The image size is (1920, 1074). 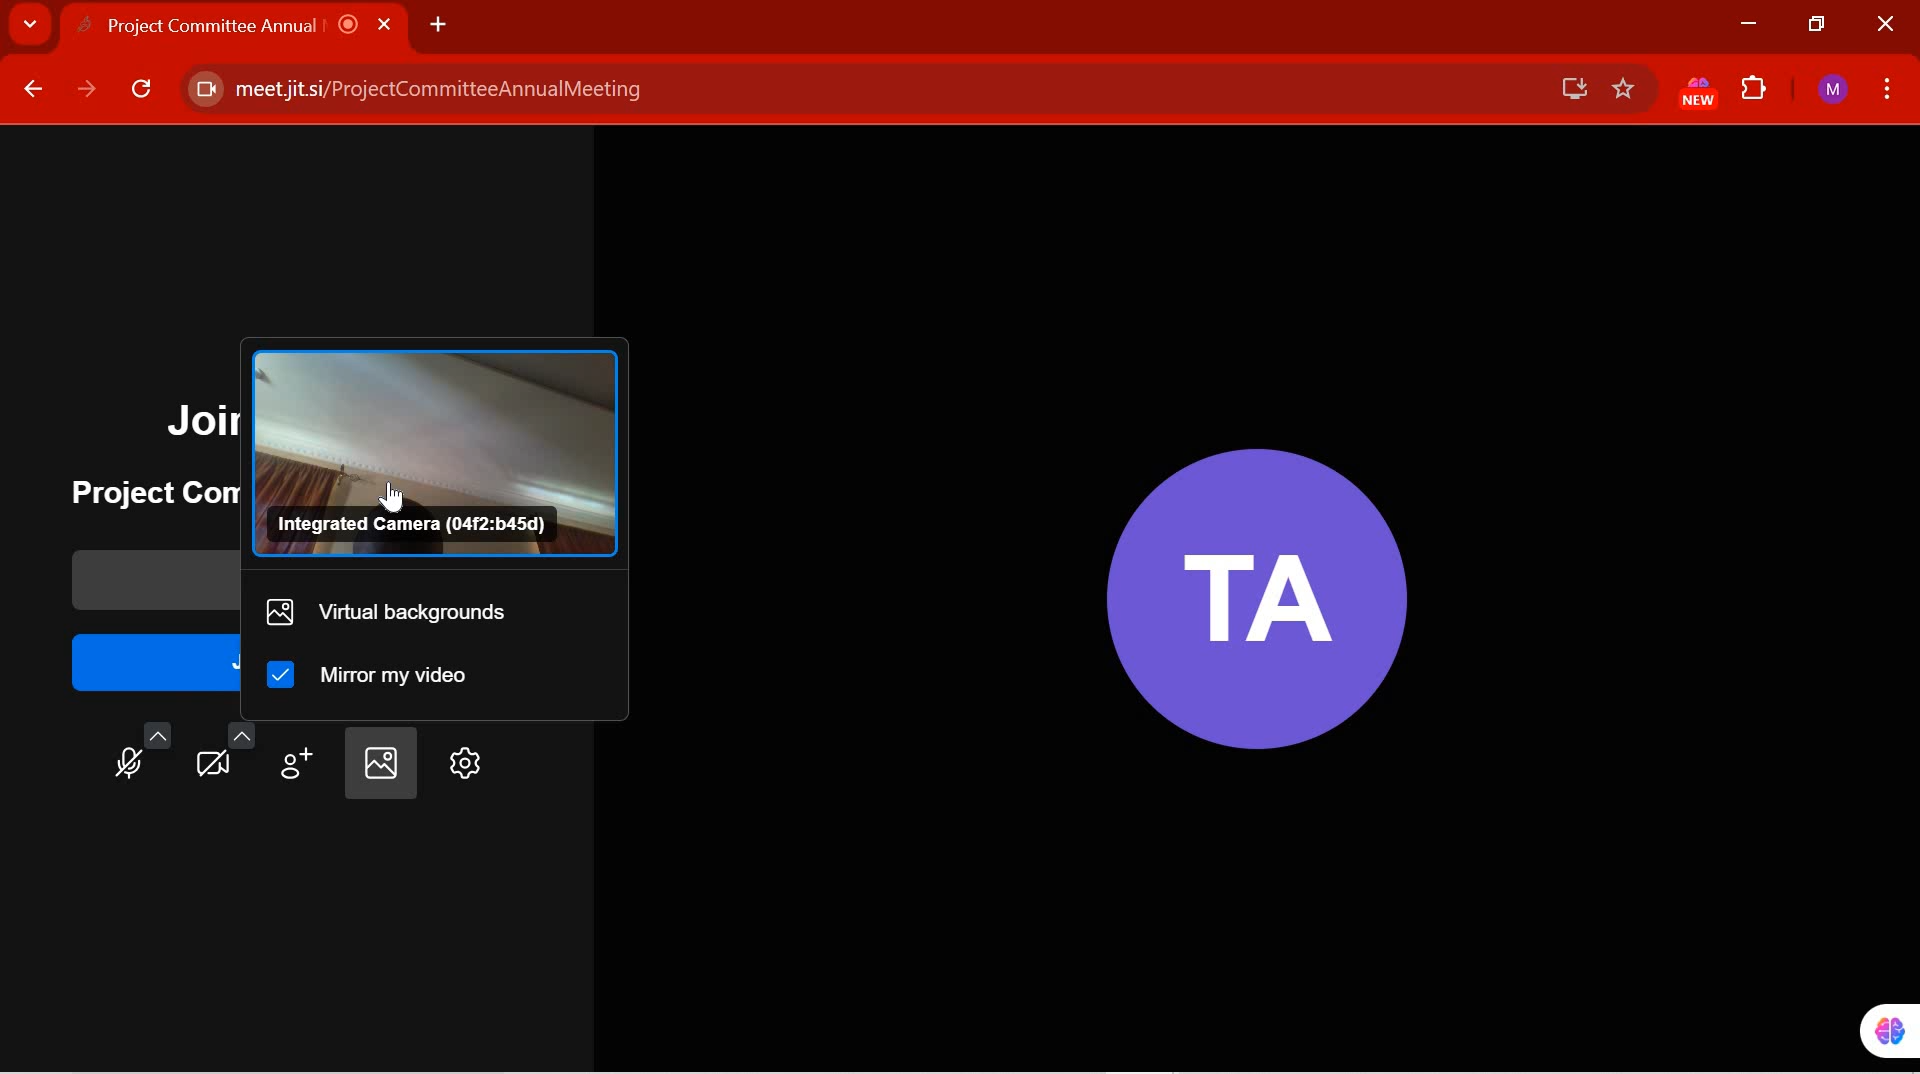 What do you see at coordinates (203, 90) in the screenshot?
I see `Camera enabled` at bounding box center [203, 90].